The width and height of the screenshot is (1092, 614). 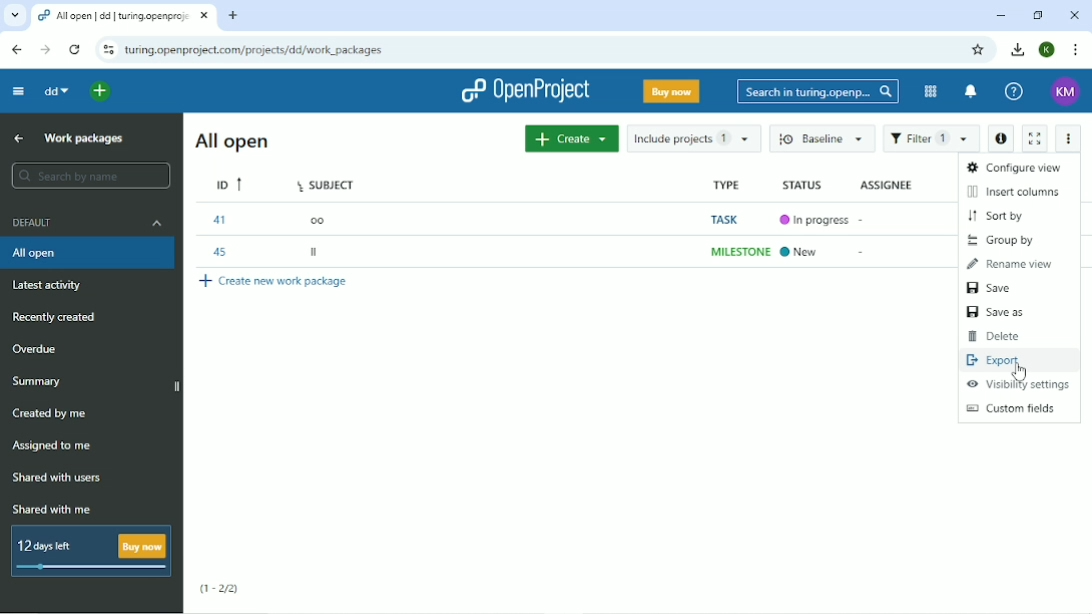 I want to click on Visibility settings, so click(x=1018, y=384).